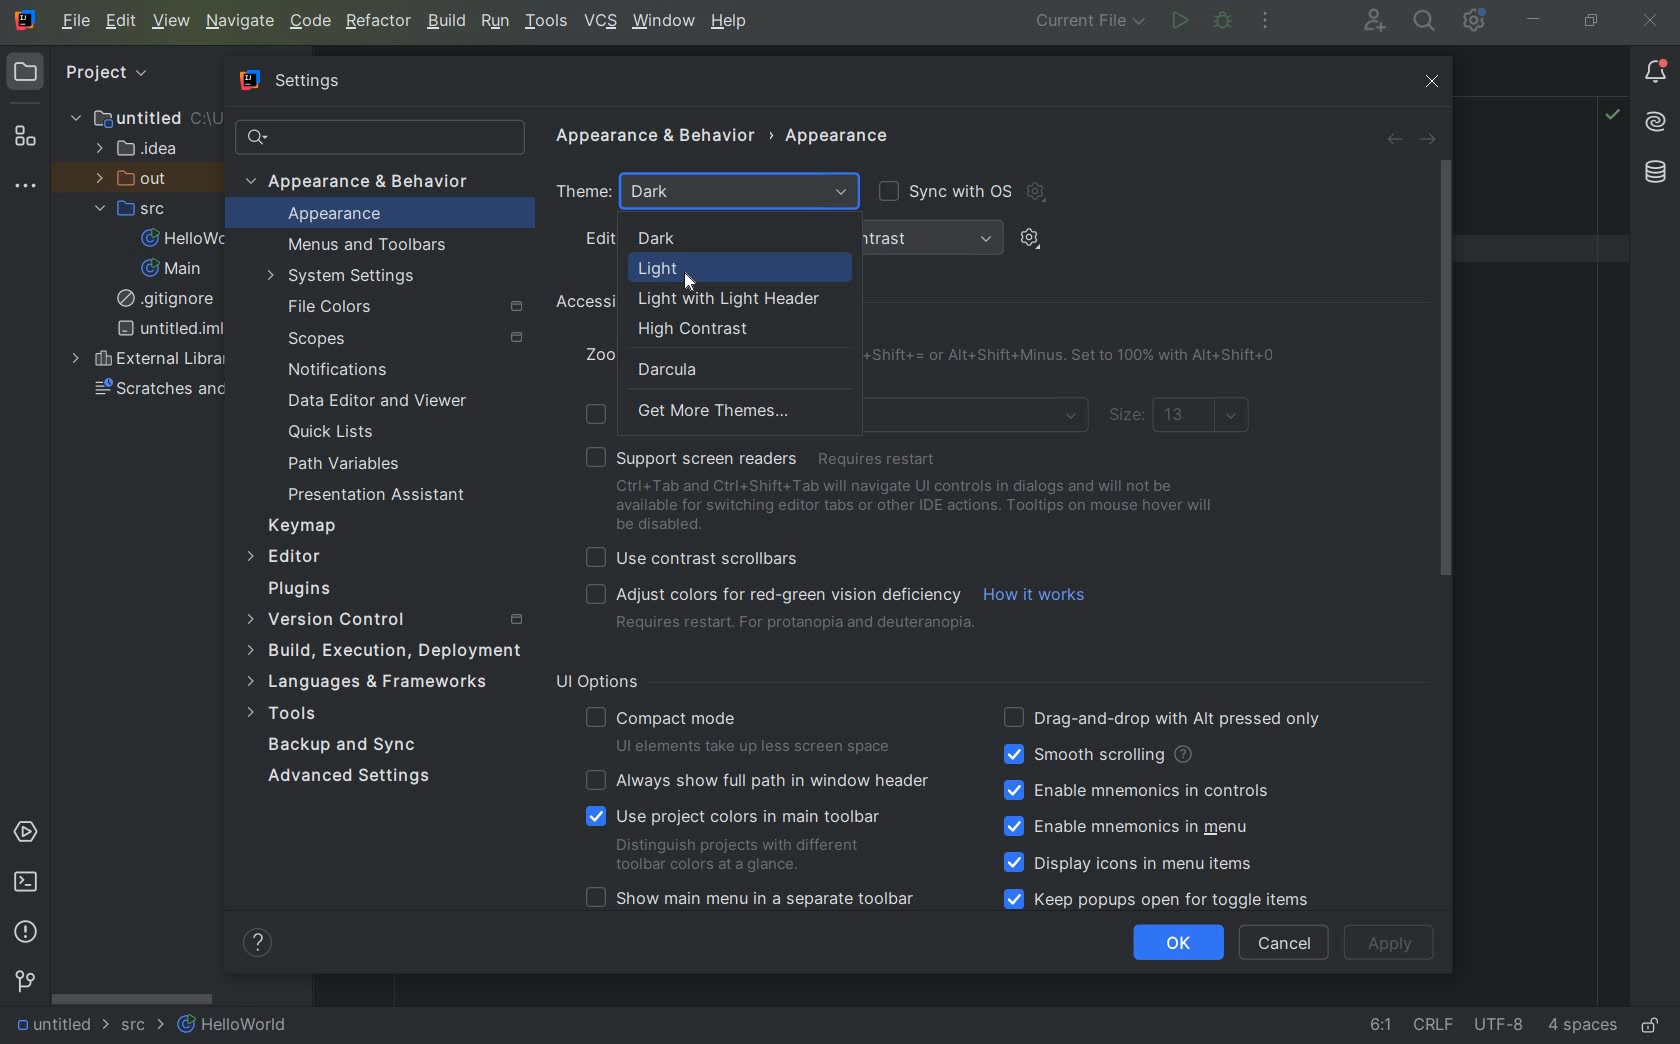 This screenshot has width=1680, height=1044. Describe the element at coordinates (378, 137) in the screenshot. I see `SEARCH SETTINGS` at that location.